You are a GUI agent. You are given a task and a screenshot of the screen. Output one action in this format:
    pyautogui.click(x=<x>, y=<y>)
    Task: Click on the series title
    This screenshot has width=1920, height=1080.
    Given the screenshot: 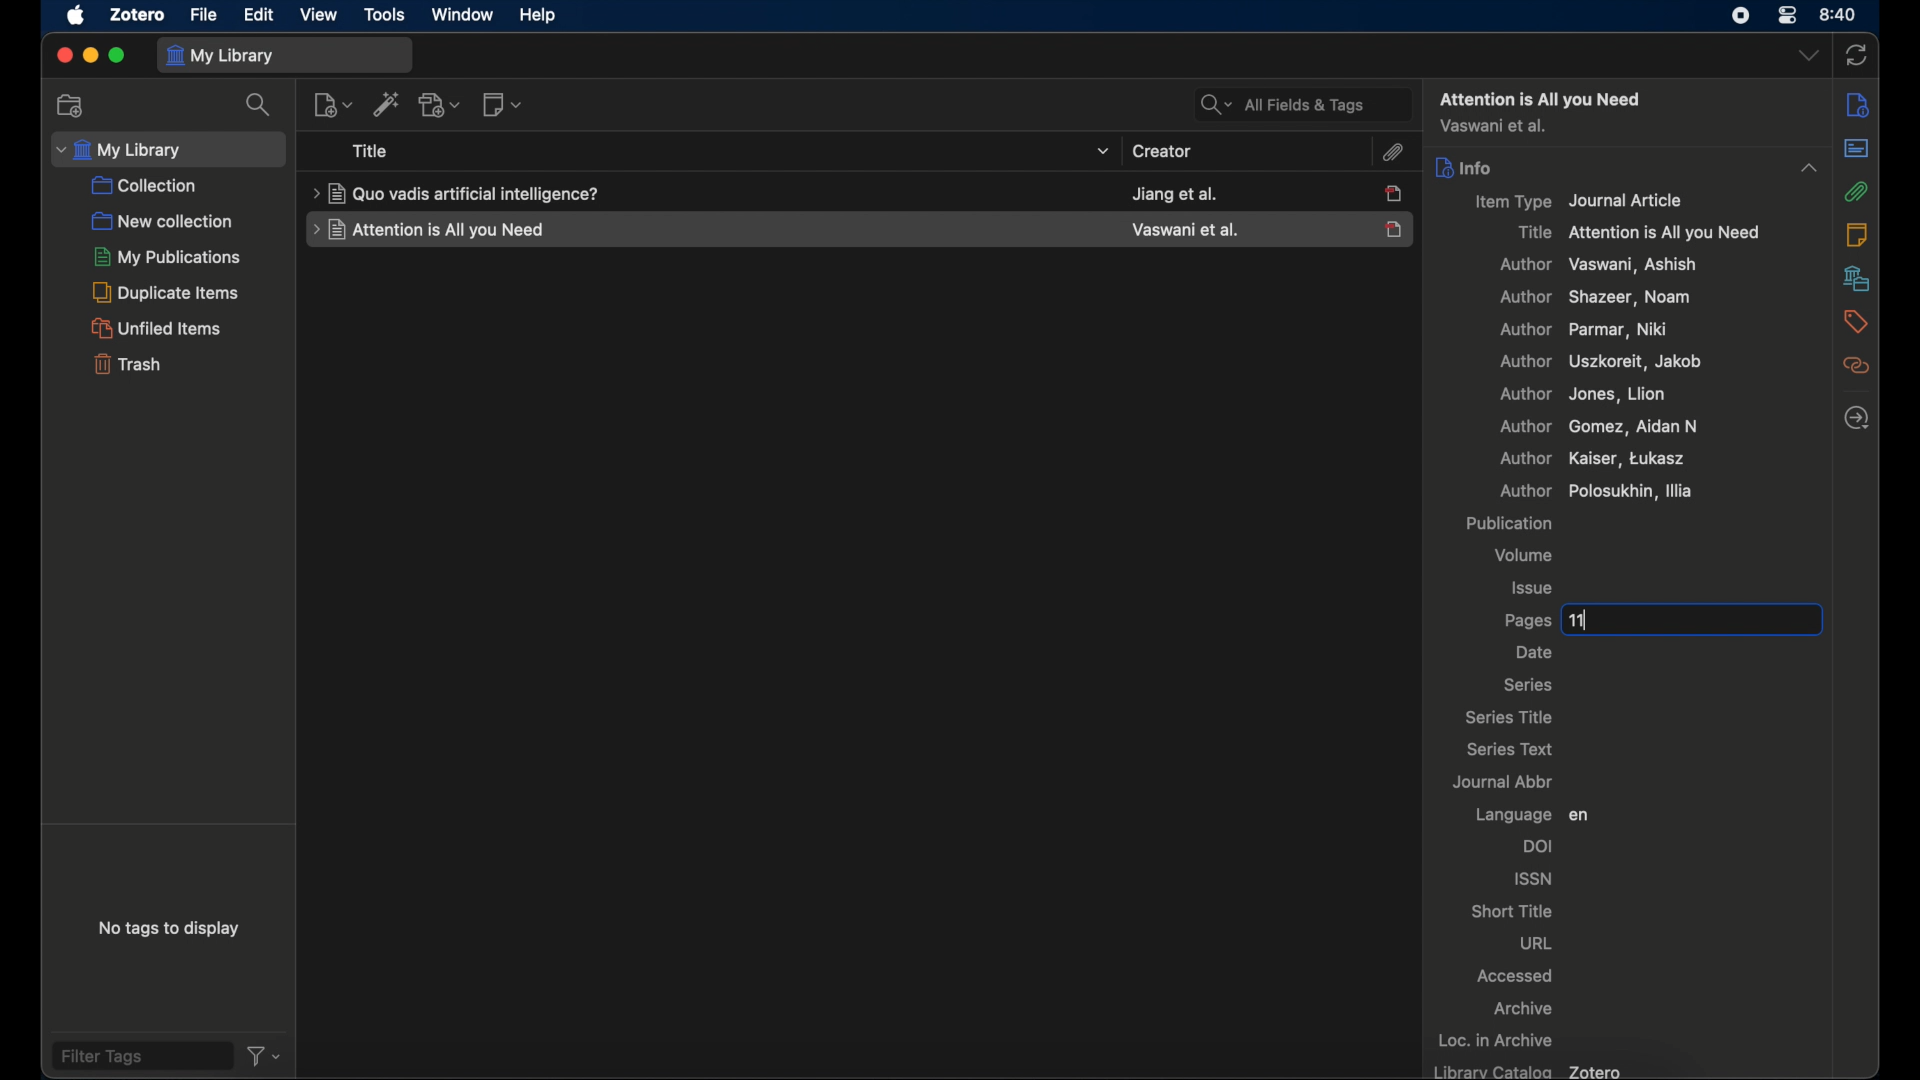 What is the action you would take?
    pyautogui.click(x=1509, y=716)
    